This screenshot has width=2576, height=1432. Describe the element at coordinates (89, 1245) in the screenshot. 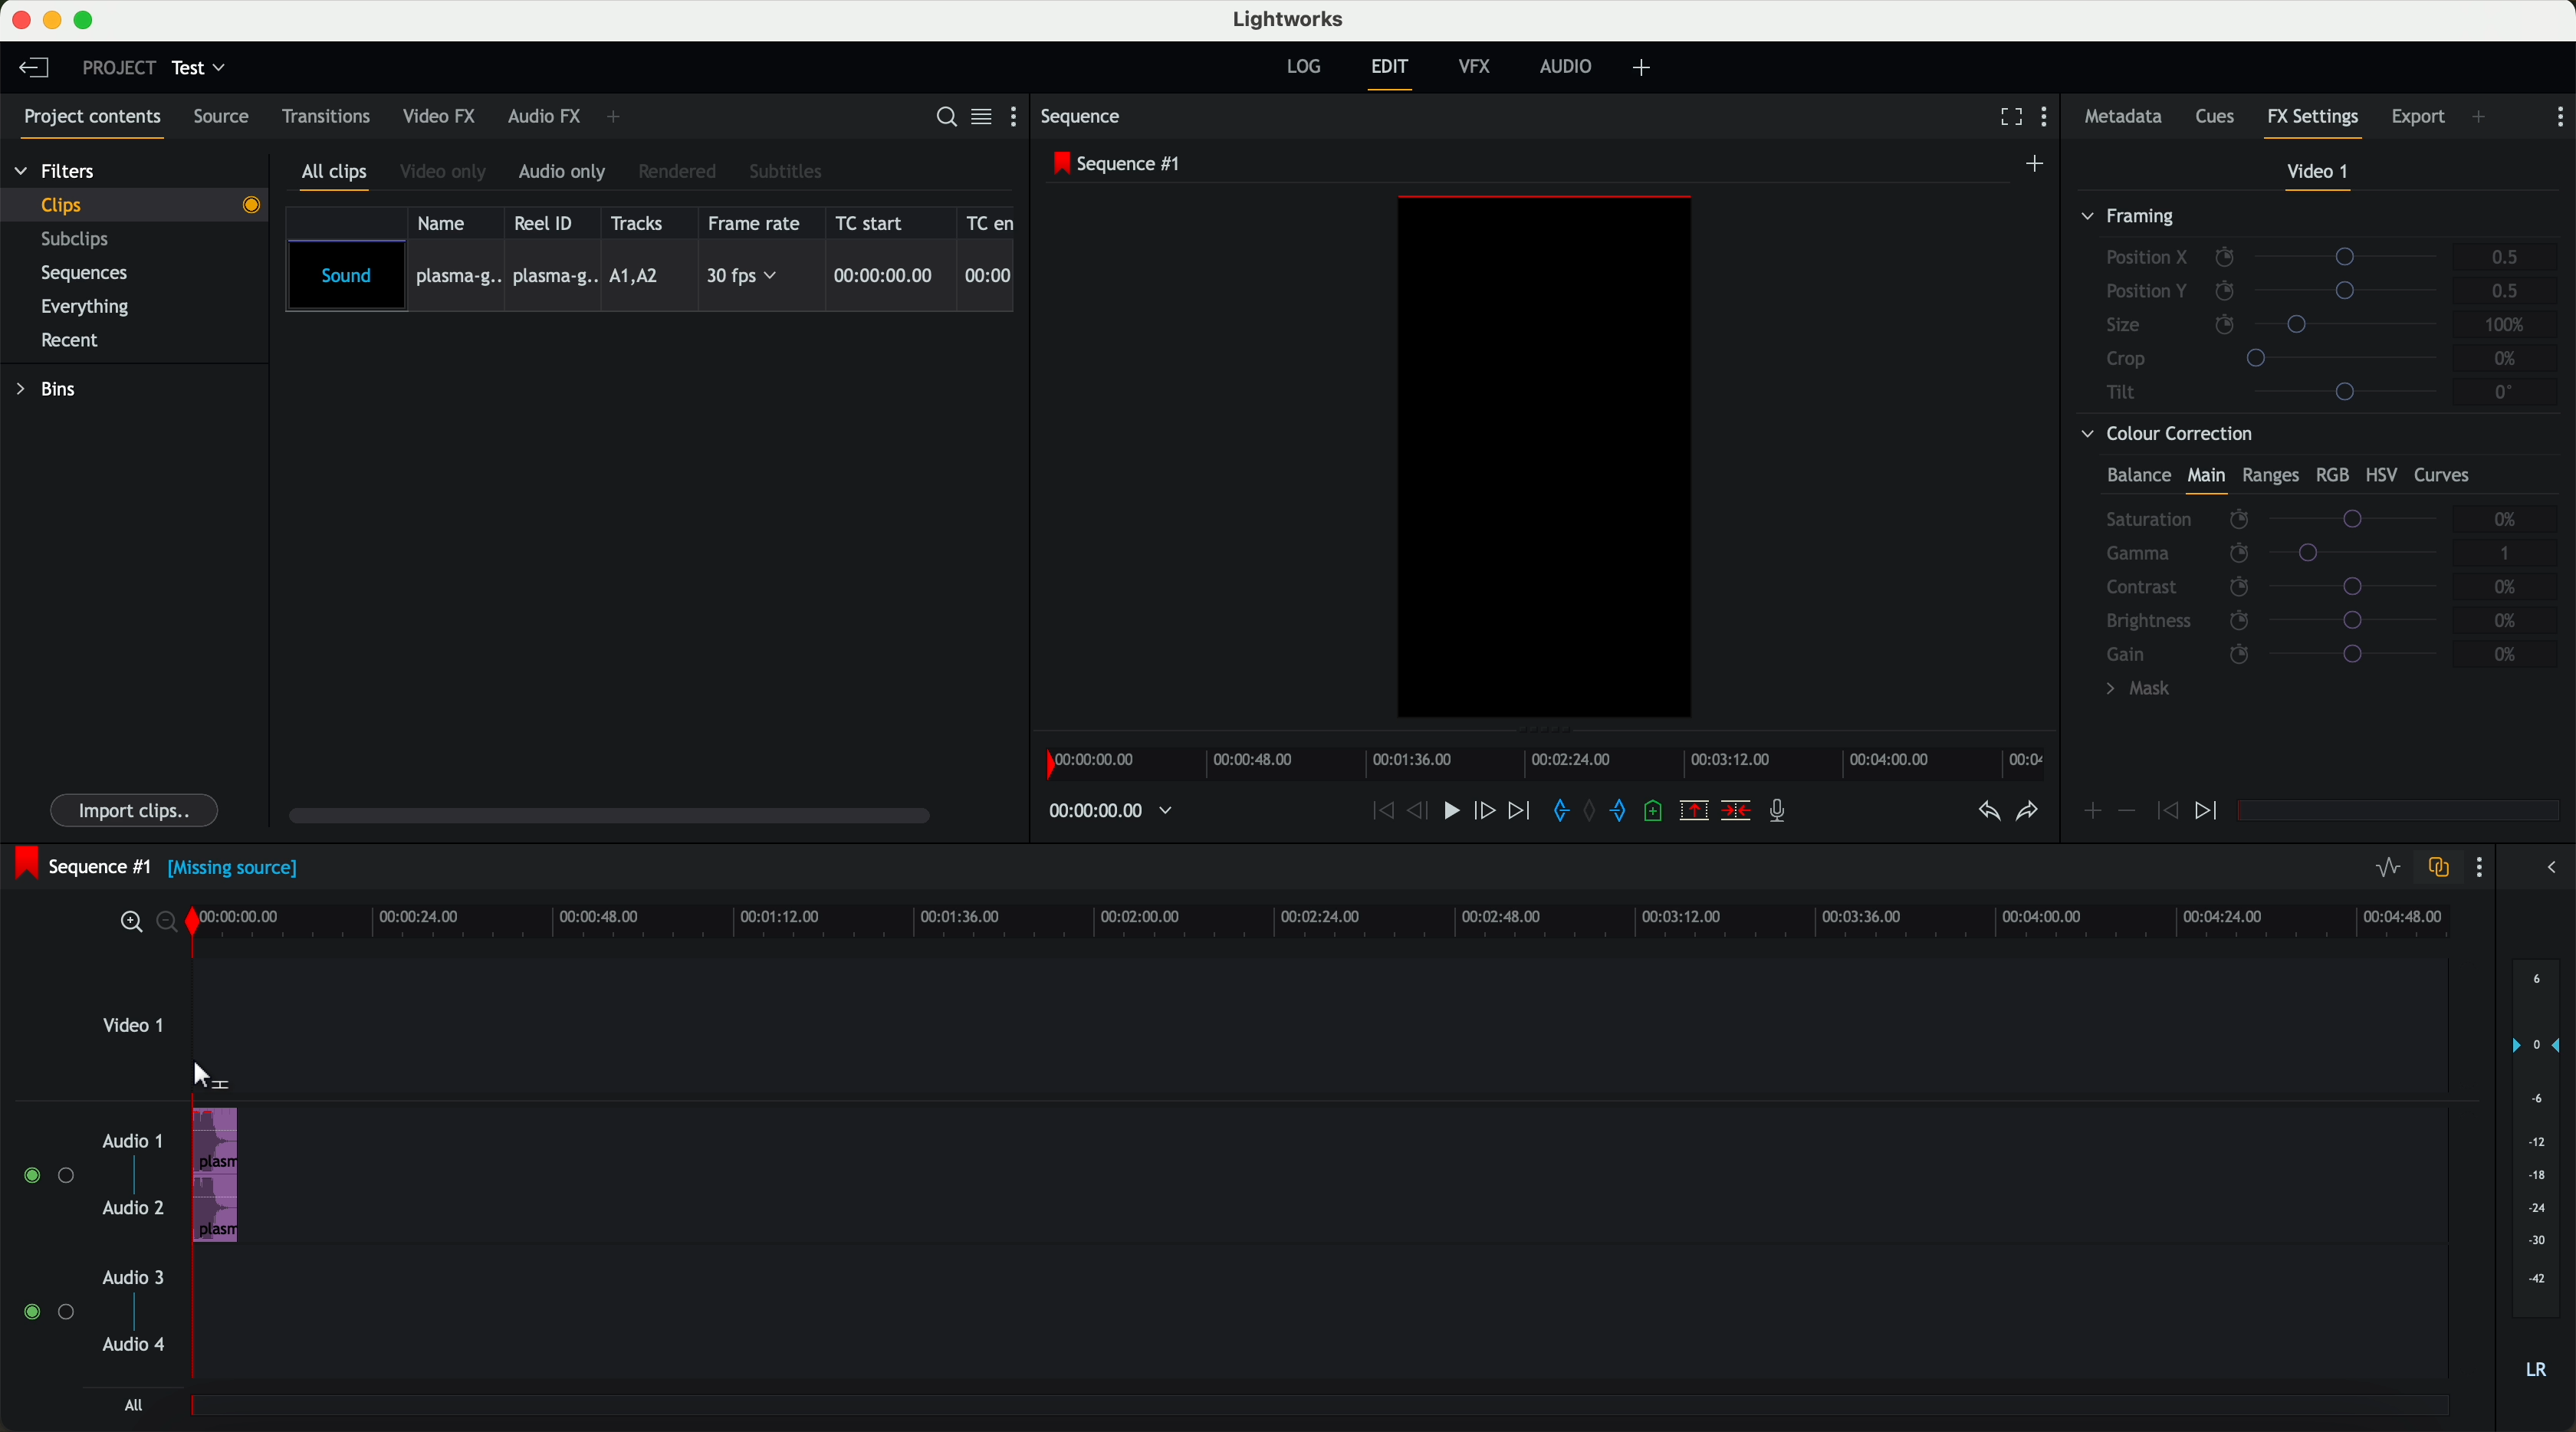

I see `audios` at that location.